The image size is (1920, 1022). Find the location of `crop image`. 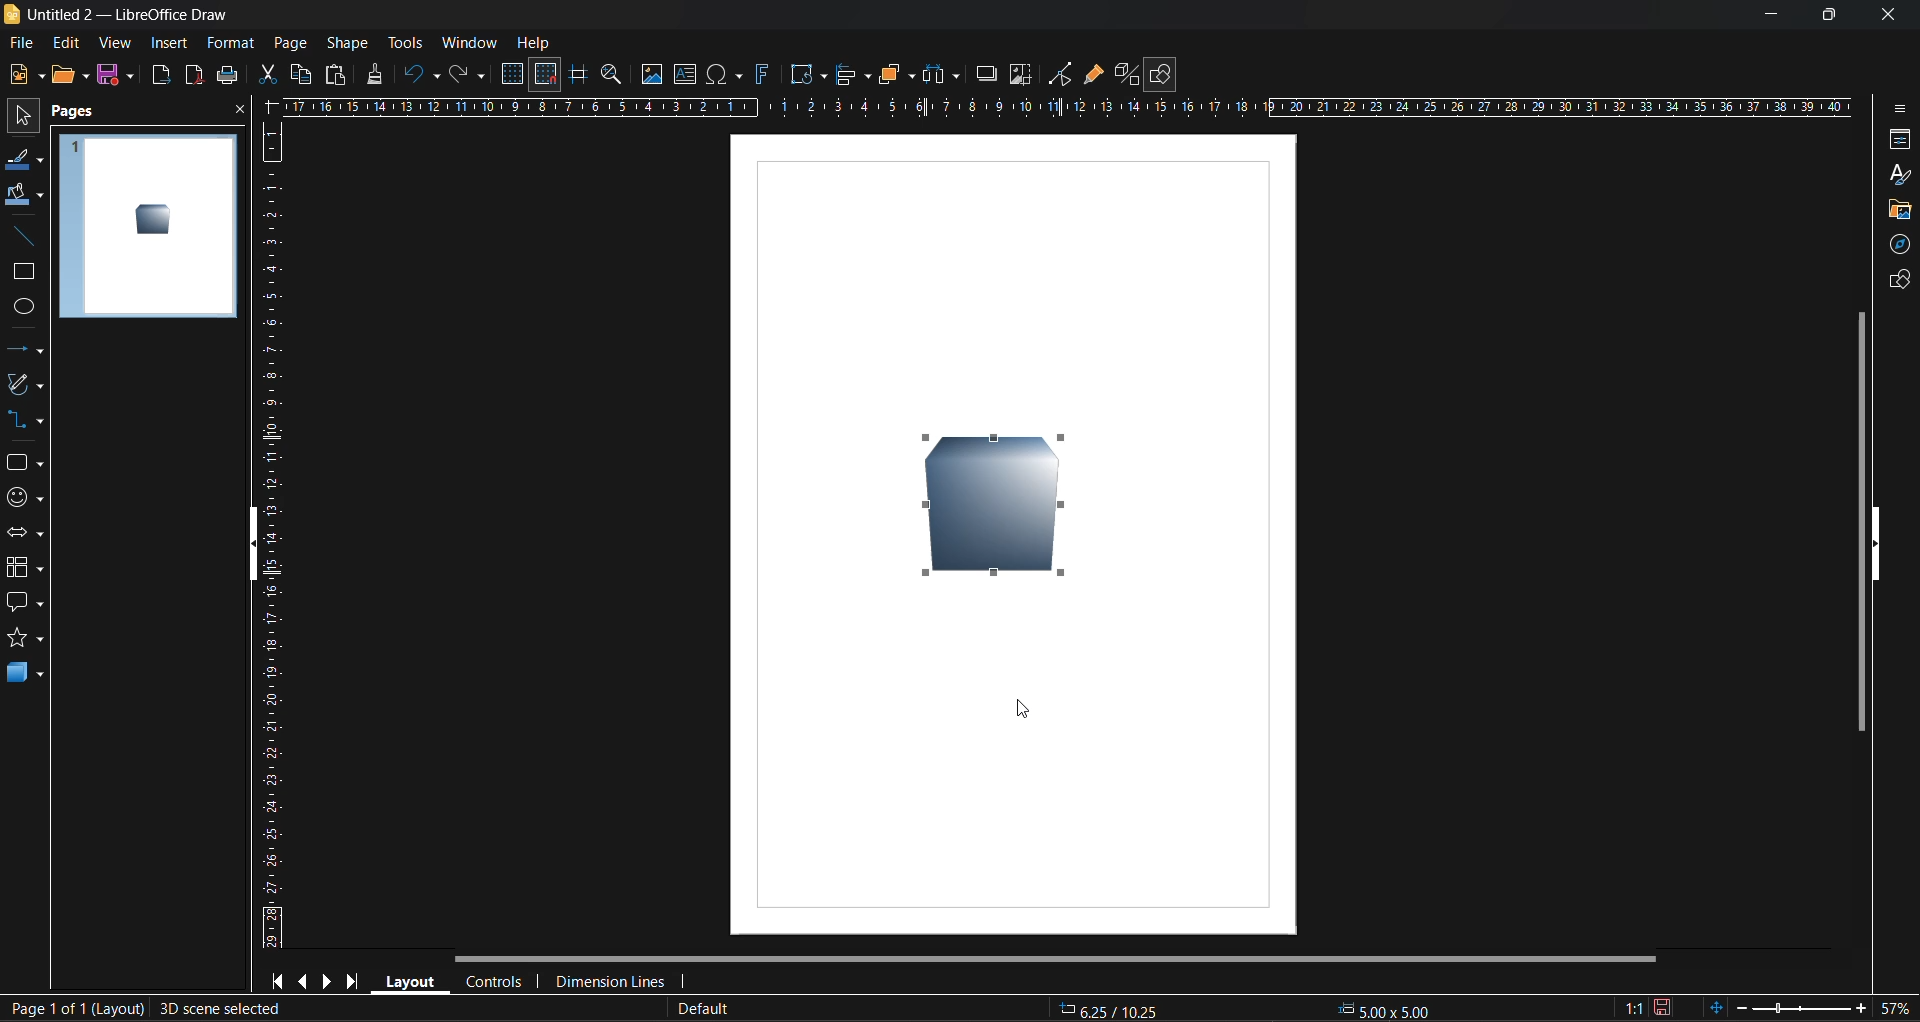

crop image is located at coordinates (1021, 77).